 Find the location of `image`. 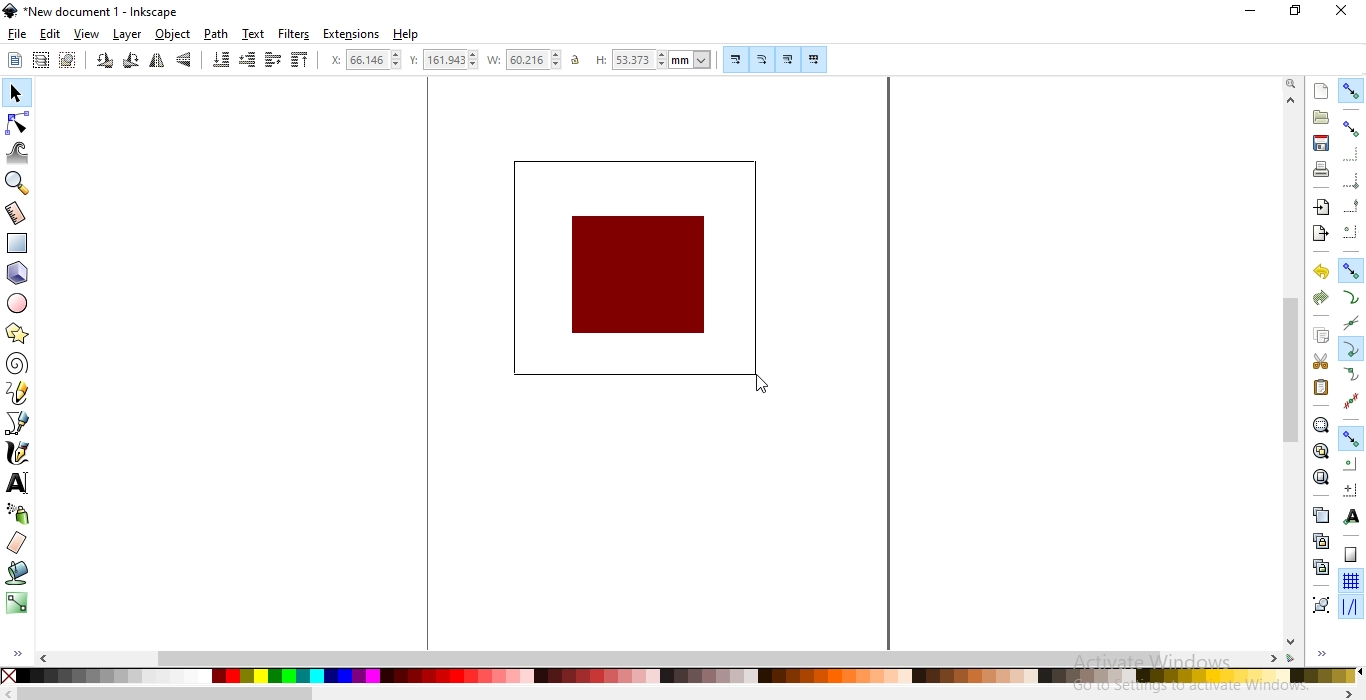

image is located at coordinates (638, 277).